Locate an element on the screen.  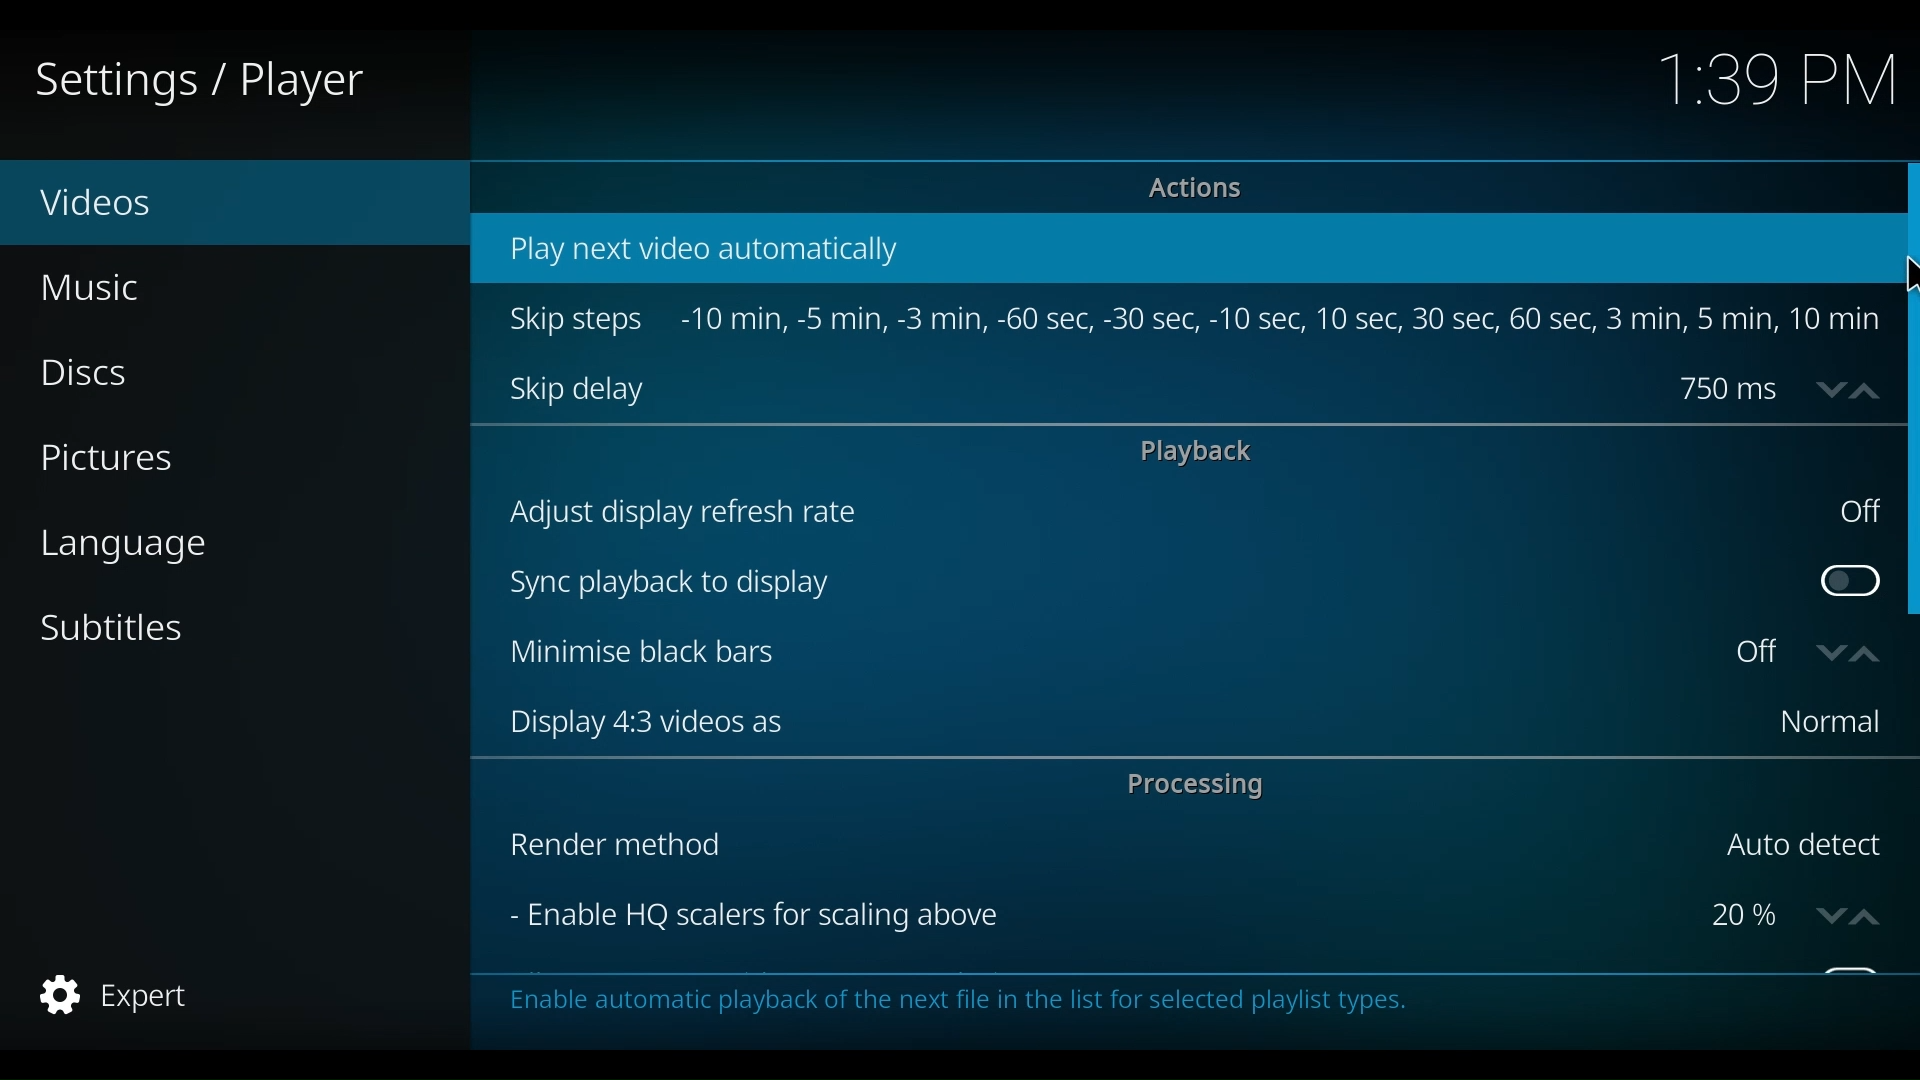
up is located at coordinates (1863, 917).